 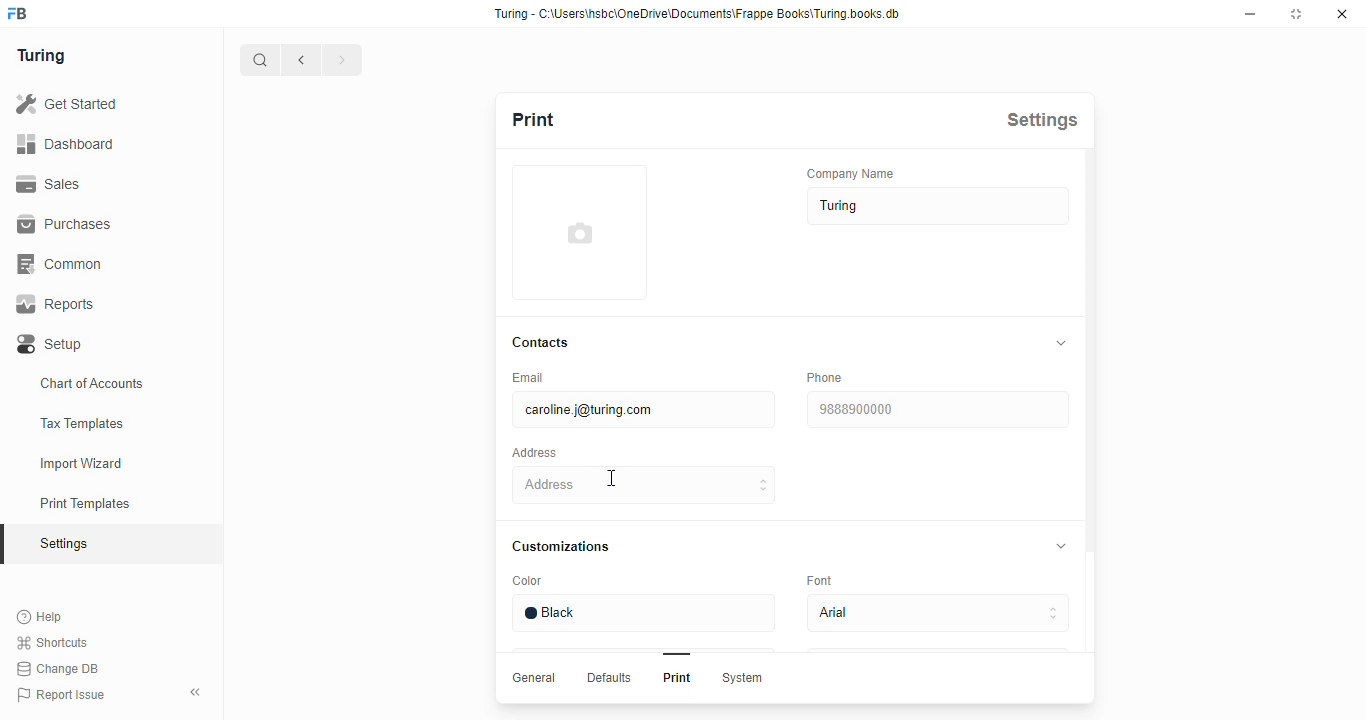 What do you see at coordinates (744, 679) in the screenshot?
I see `System` at bounding box center [744, 679].